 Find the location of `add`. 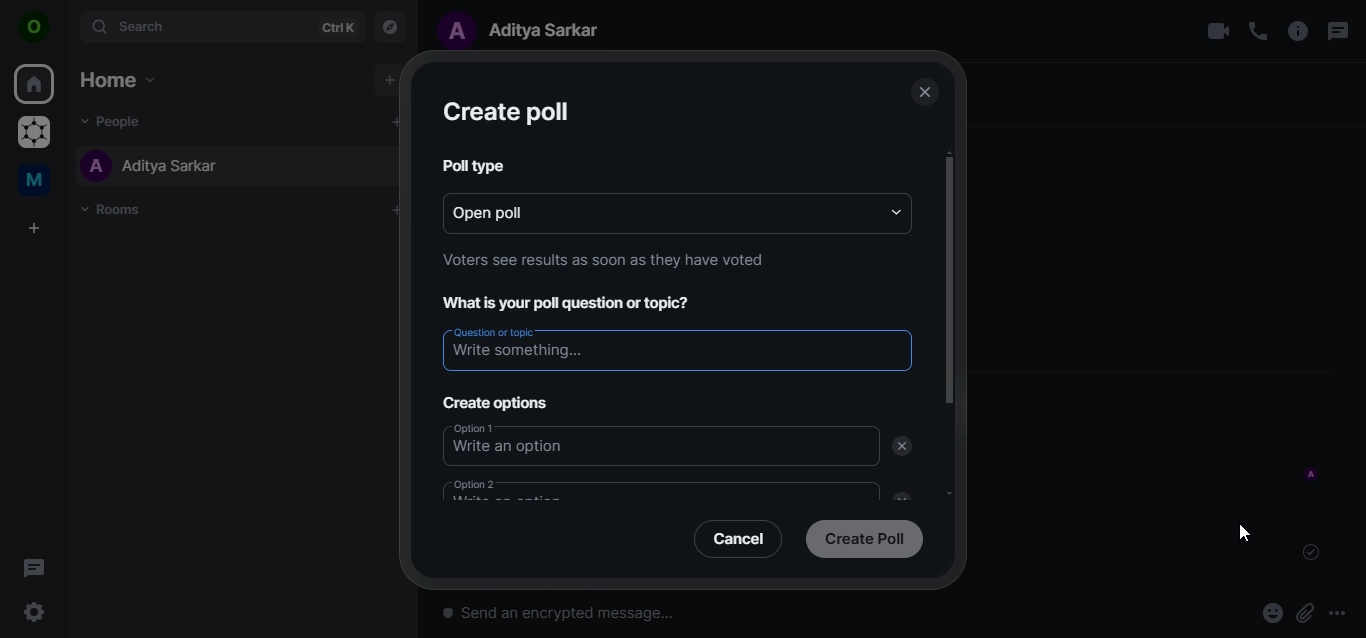

add is located at coordinates (388, 80).